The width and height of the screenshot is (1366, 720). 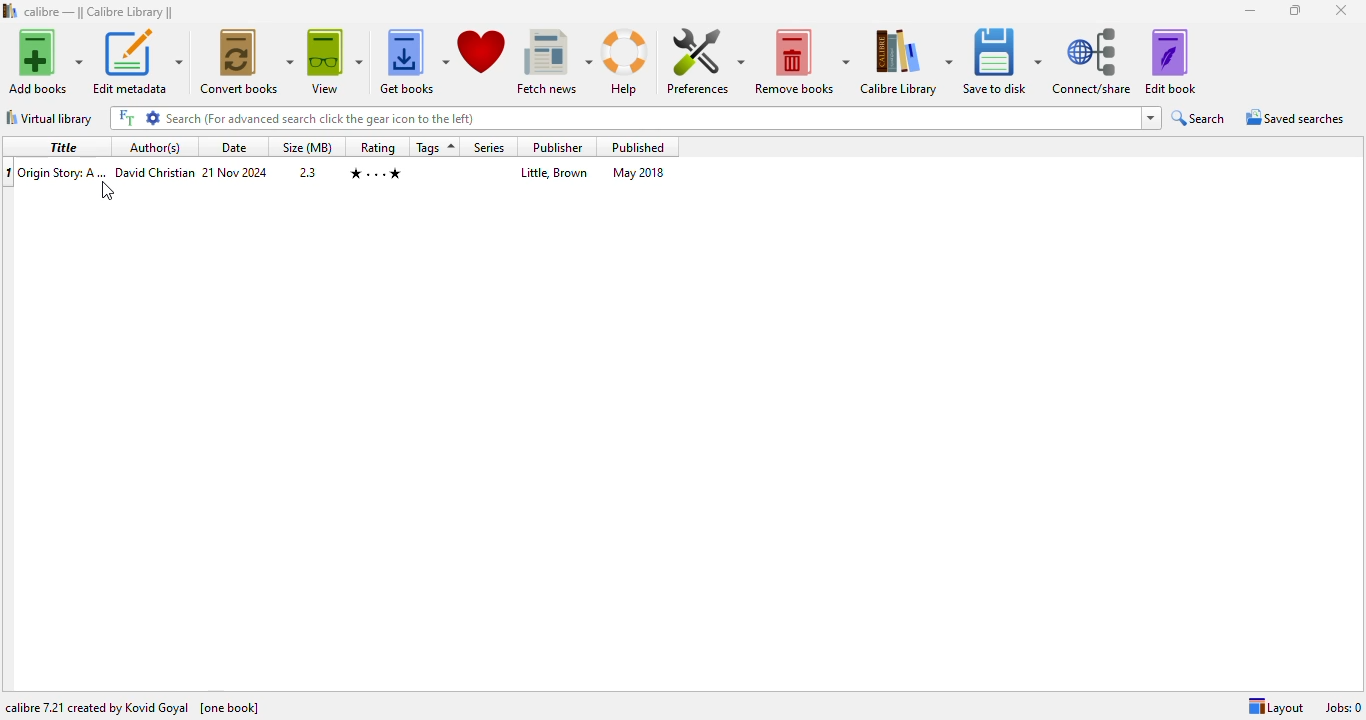 I want to click on saved searches, so click(x=1296, y=117).